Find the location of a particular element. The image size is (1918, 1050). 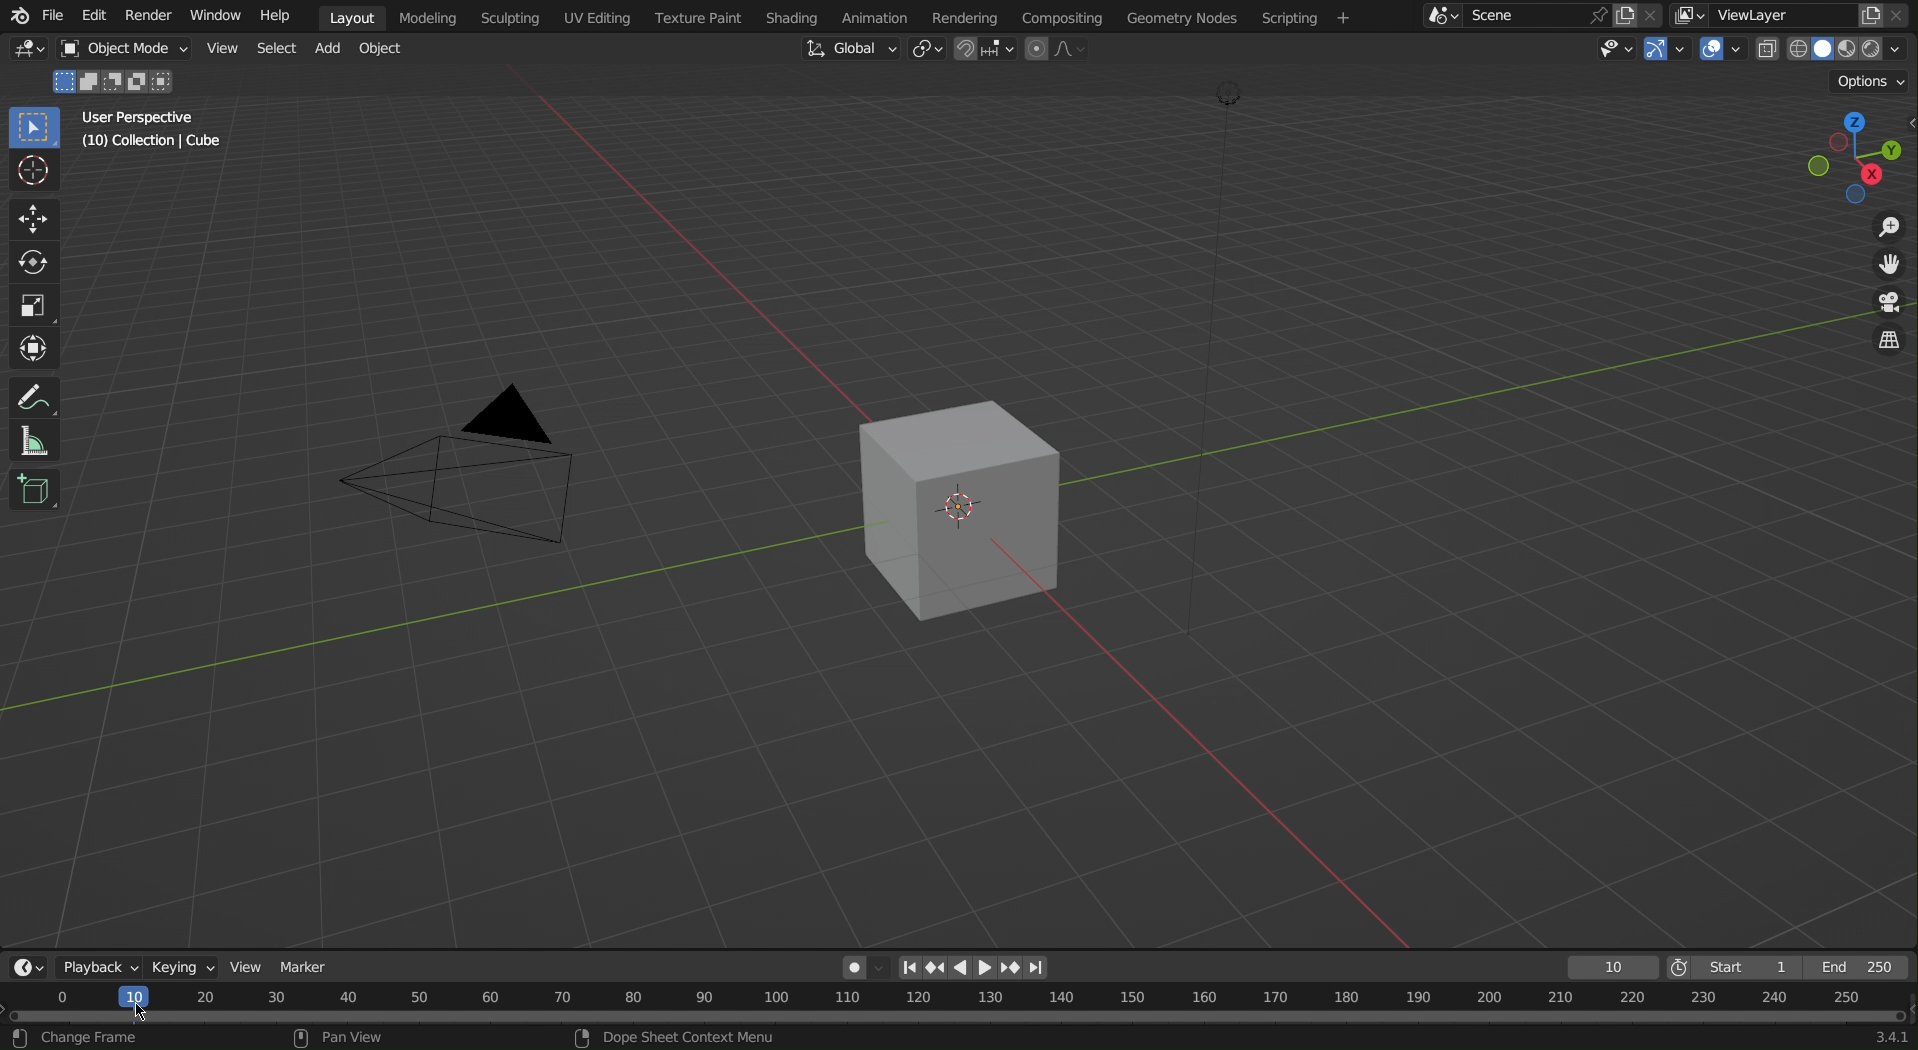

Render is located at coordinates (152, 17).